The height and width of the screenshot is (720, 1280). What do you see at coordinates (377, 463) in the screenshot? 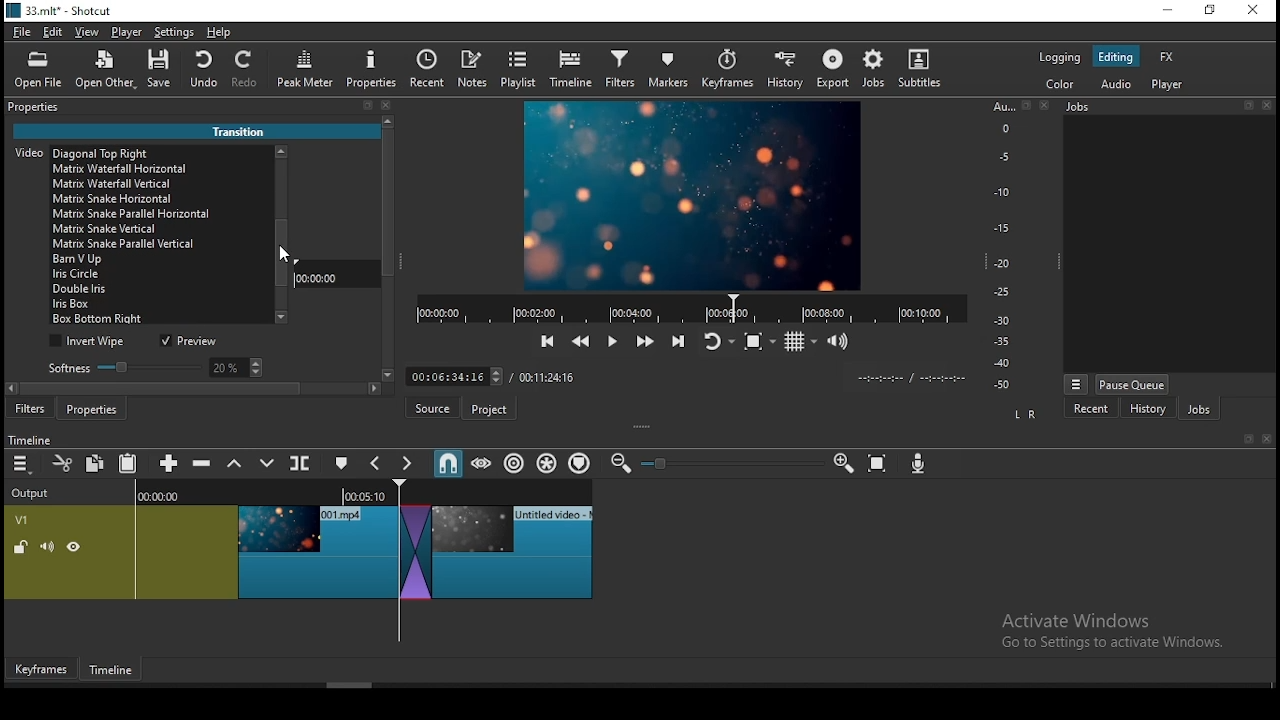
I see `previous marker` at bounding box center [377, 463].